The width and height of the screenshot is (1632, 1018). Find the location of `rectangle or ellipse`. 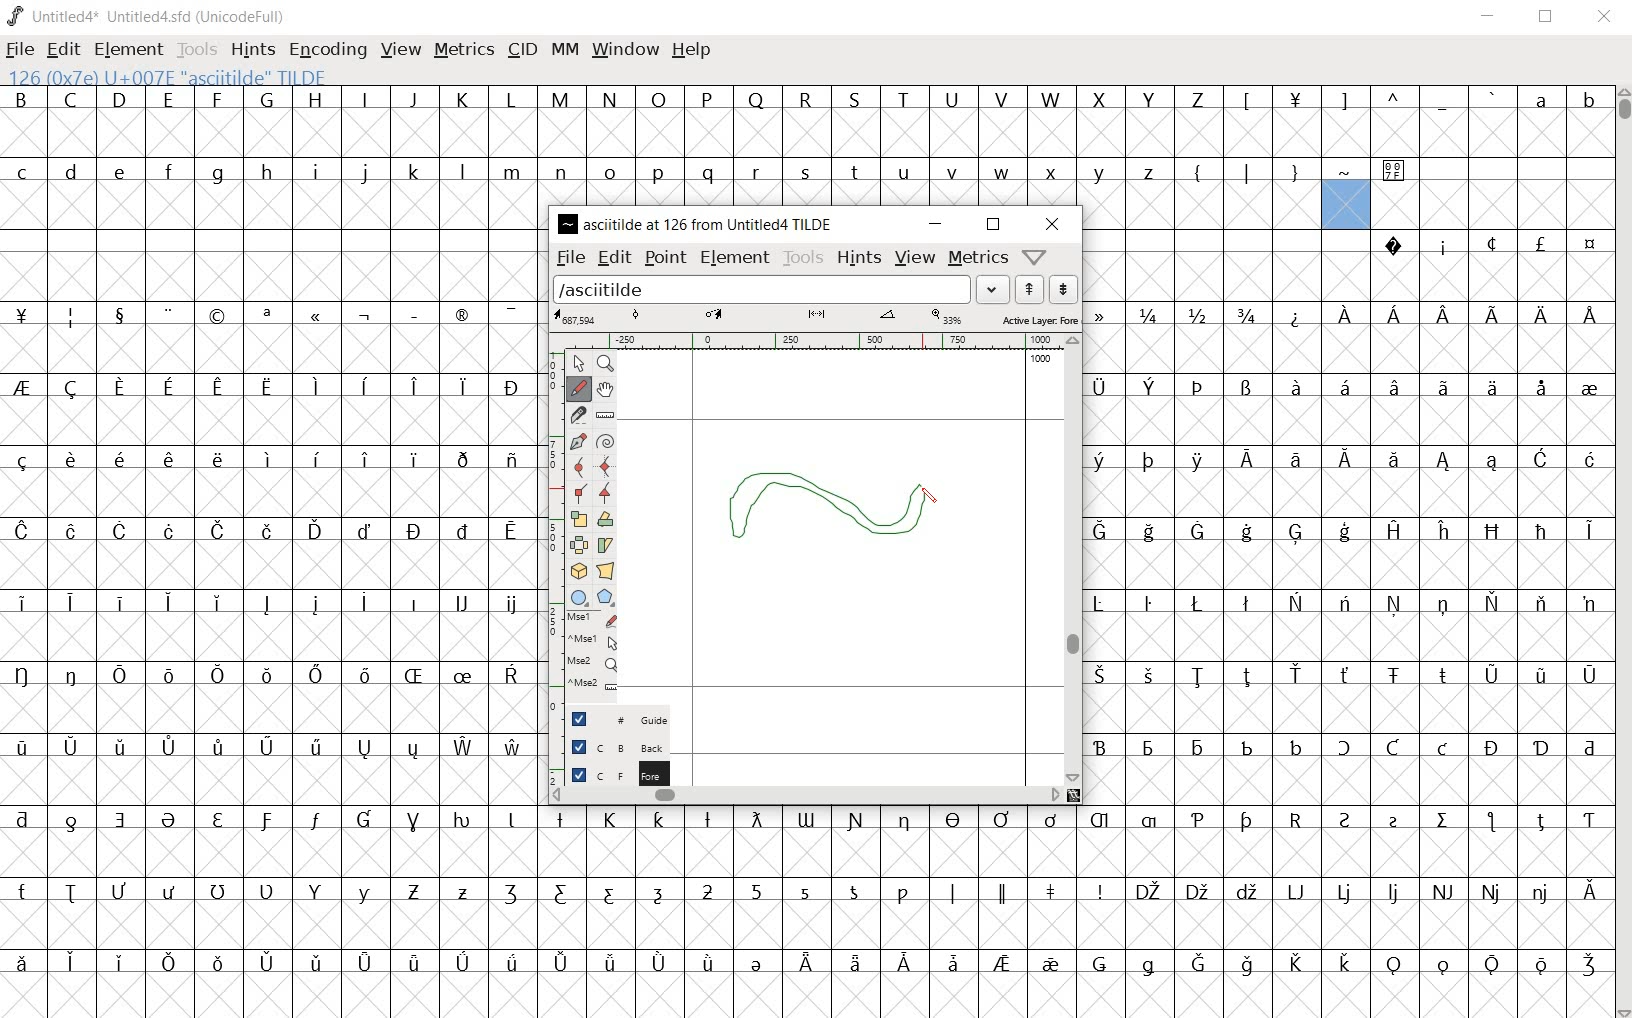

rectangle or ellipse is located at coordinates (578, 598).